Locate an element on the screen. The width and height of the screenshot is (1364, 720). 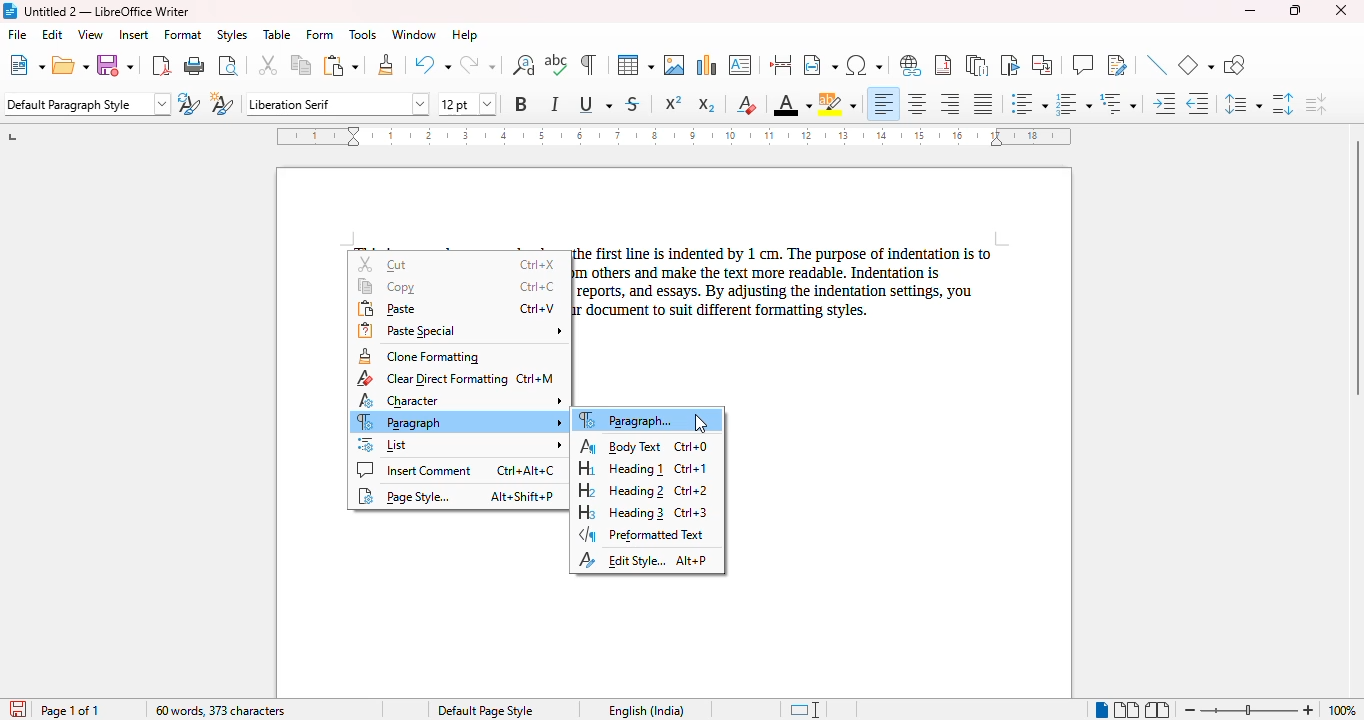
superscript is located at coordinates (673, 102).